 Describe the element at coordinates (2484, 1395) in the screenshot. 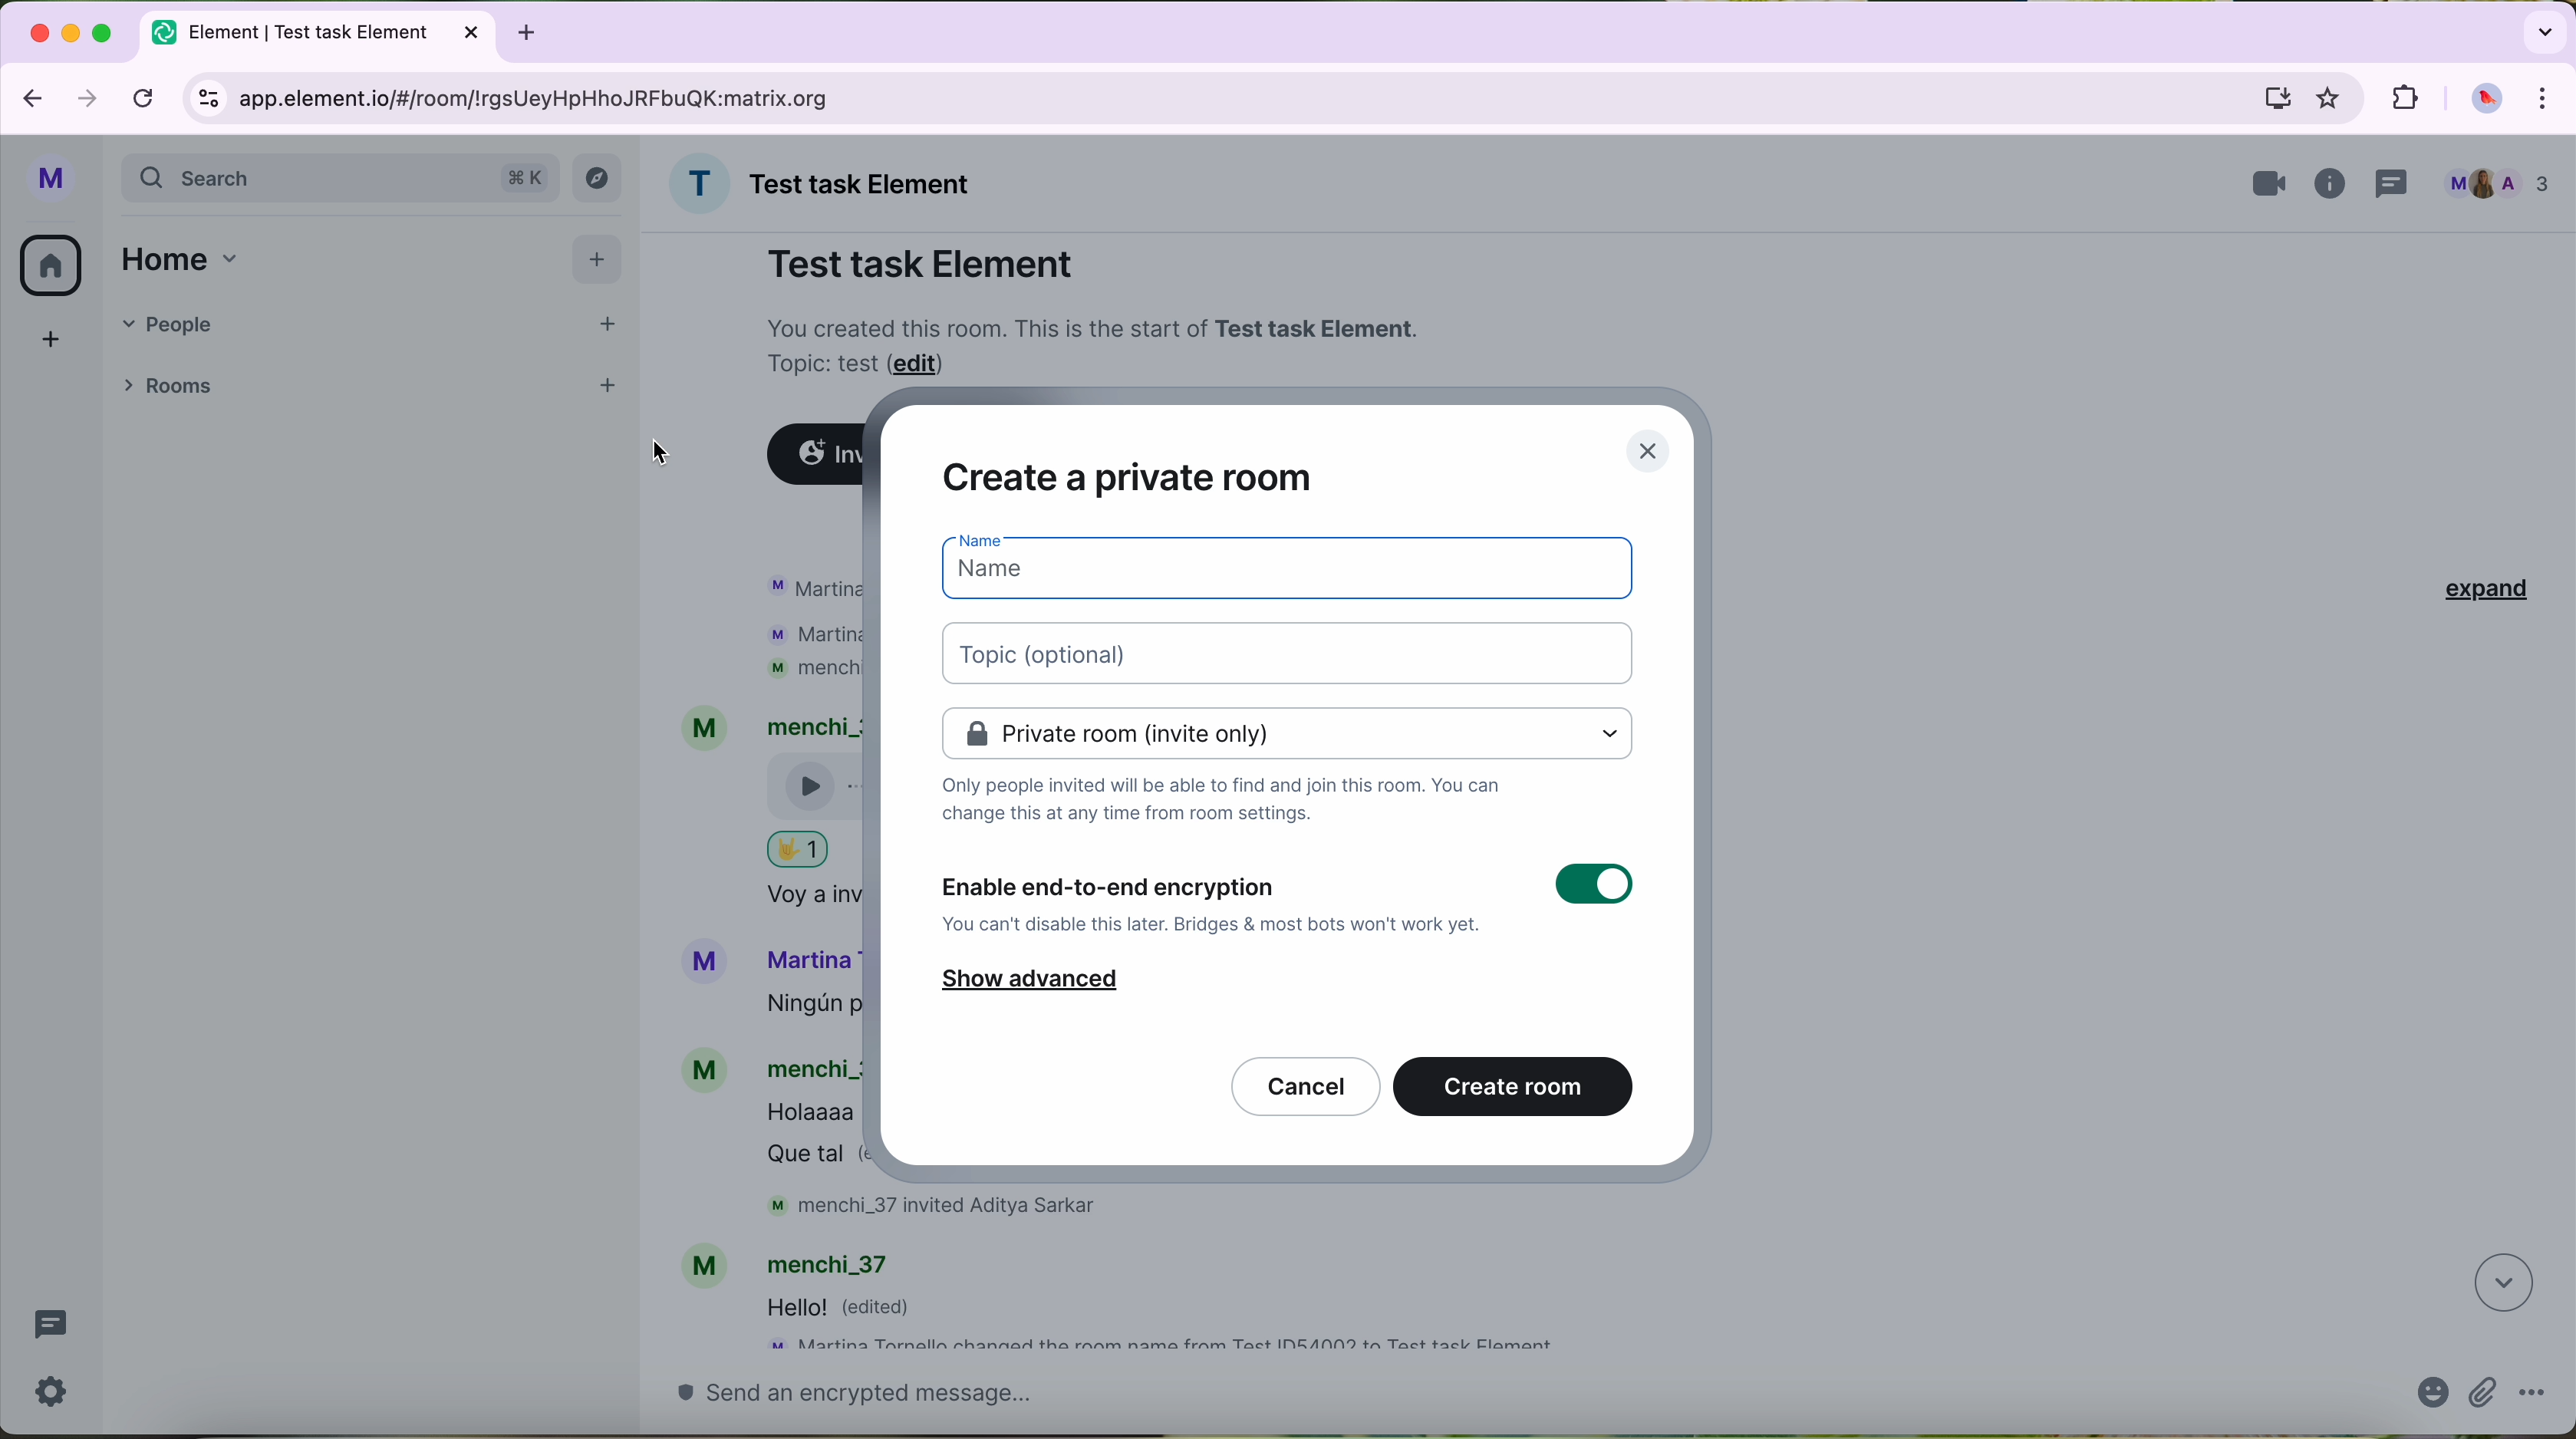

I see `attach file` at that location.